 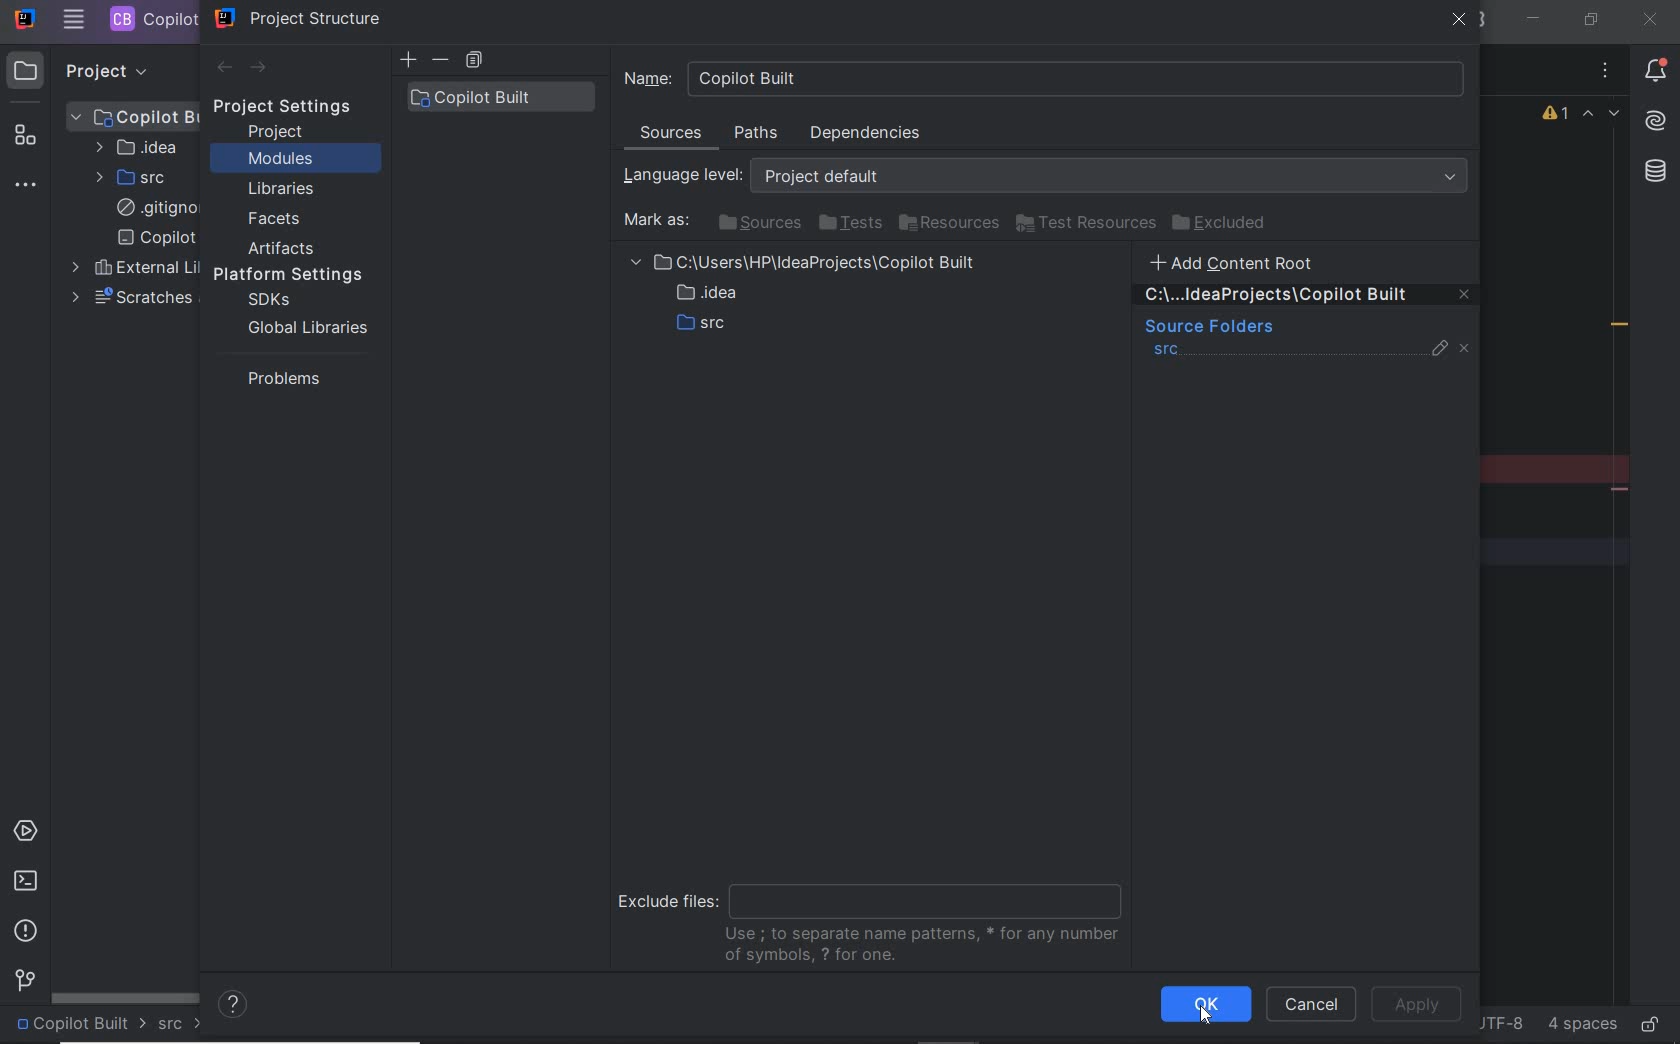 What do you see at coordinates (1656, 73) in the screenshot?
I see `notifications` at bounding box center [1656, 73].